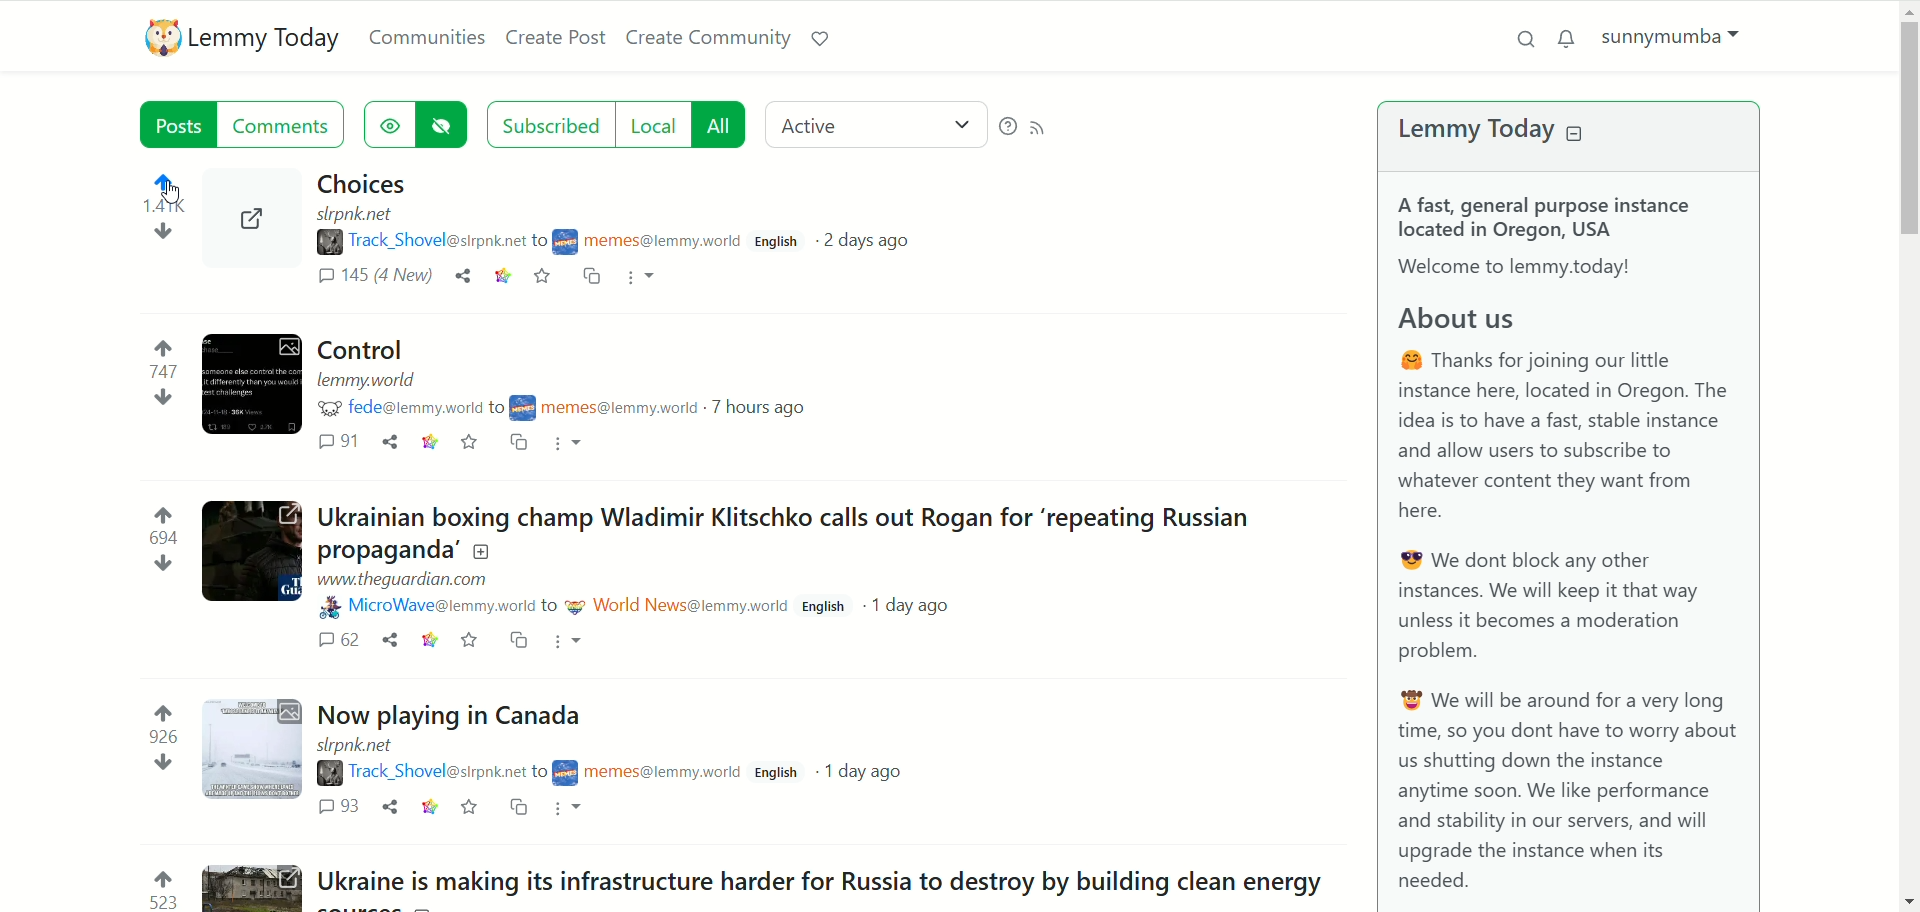 The image size is (1920, 912). What do you see at coordinates (567, 773) in the screenshot?
I see `poster image` at bounding box center [567, 773].